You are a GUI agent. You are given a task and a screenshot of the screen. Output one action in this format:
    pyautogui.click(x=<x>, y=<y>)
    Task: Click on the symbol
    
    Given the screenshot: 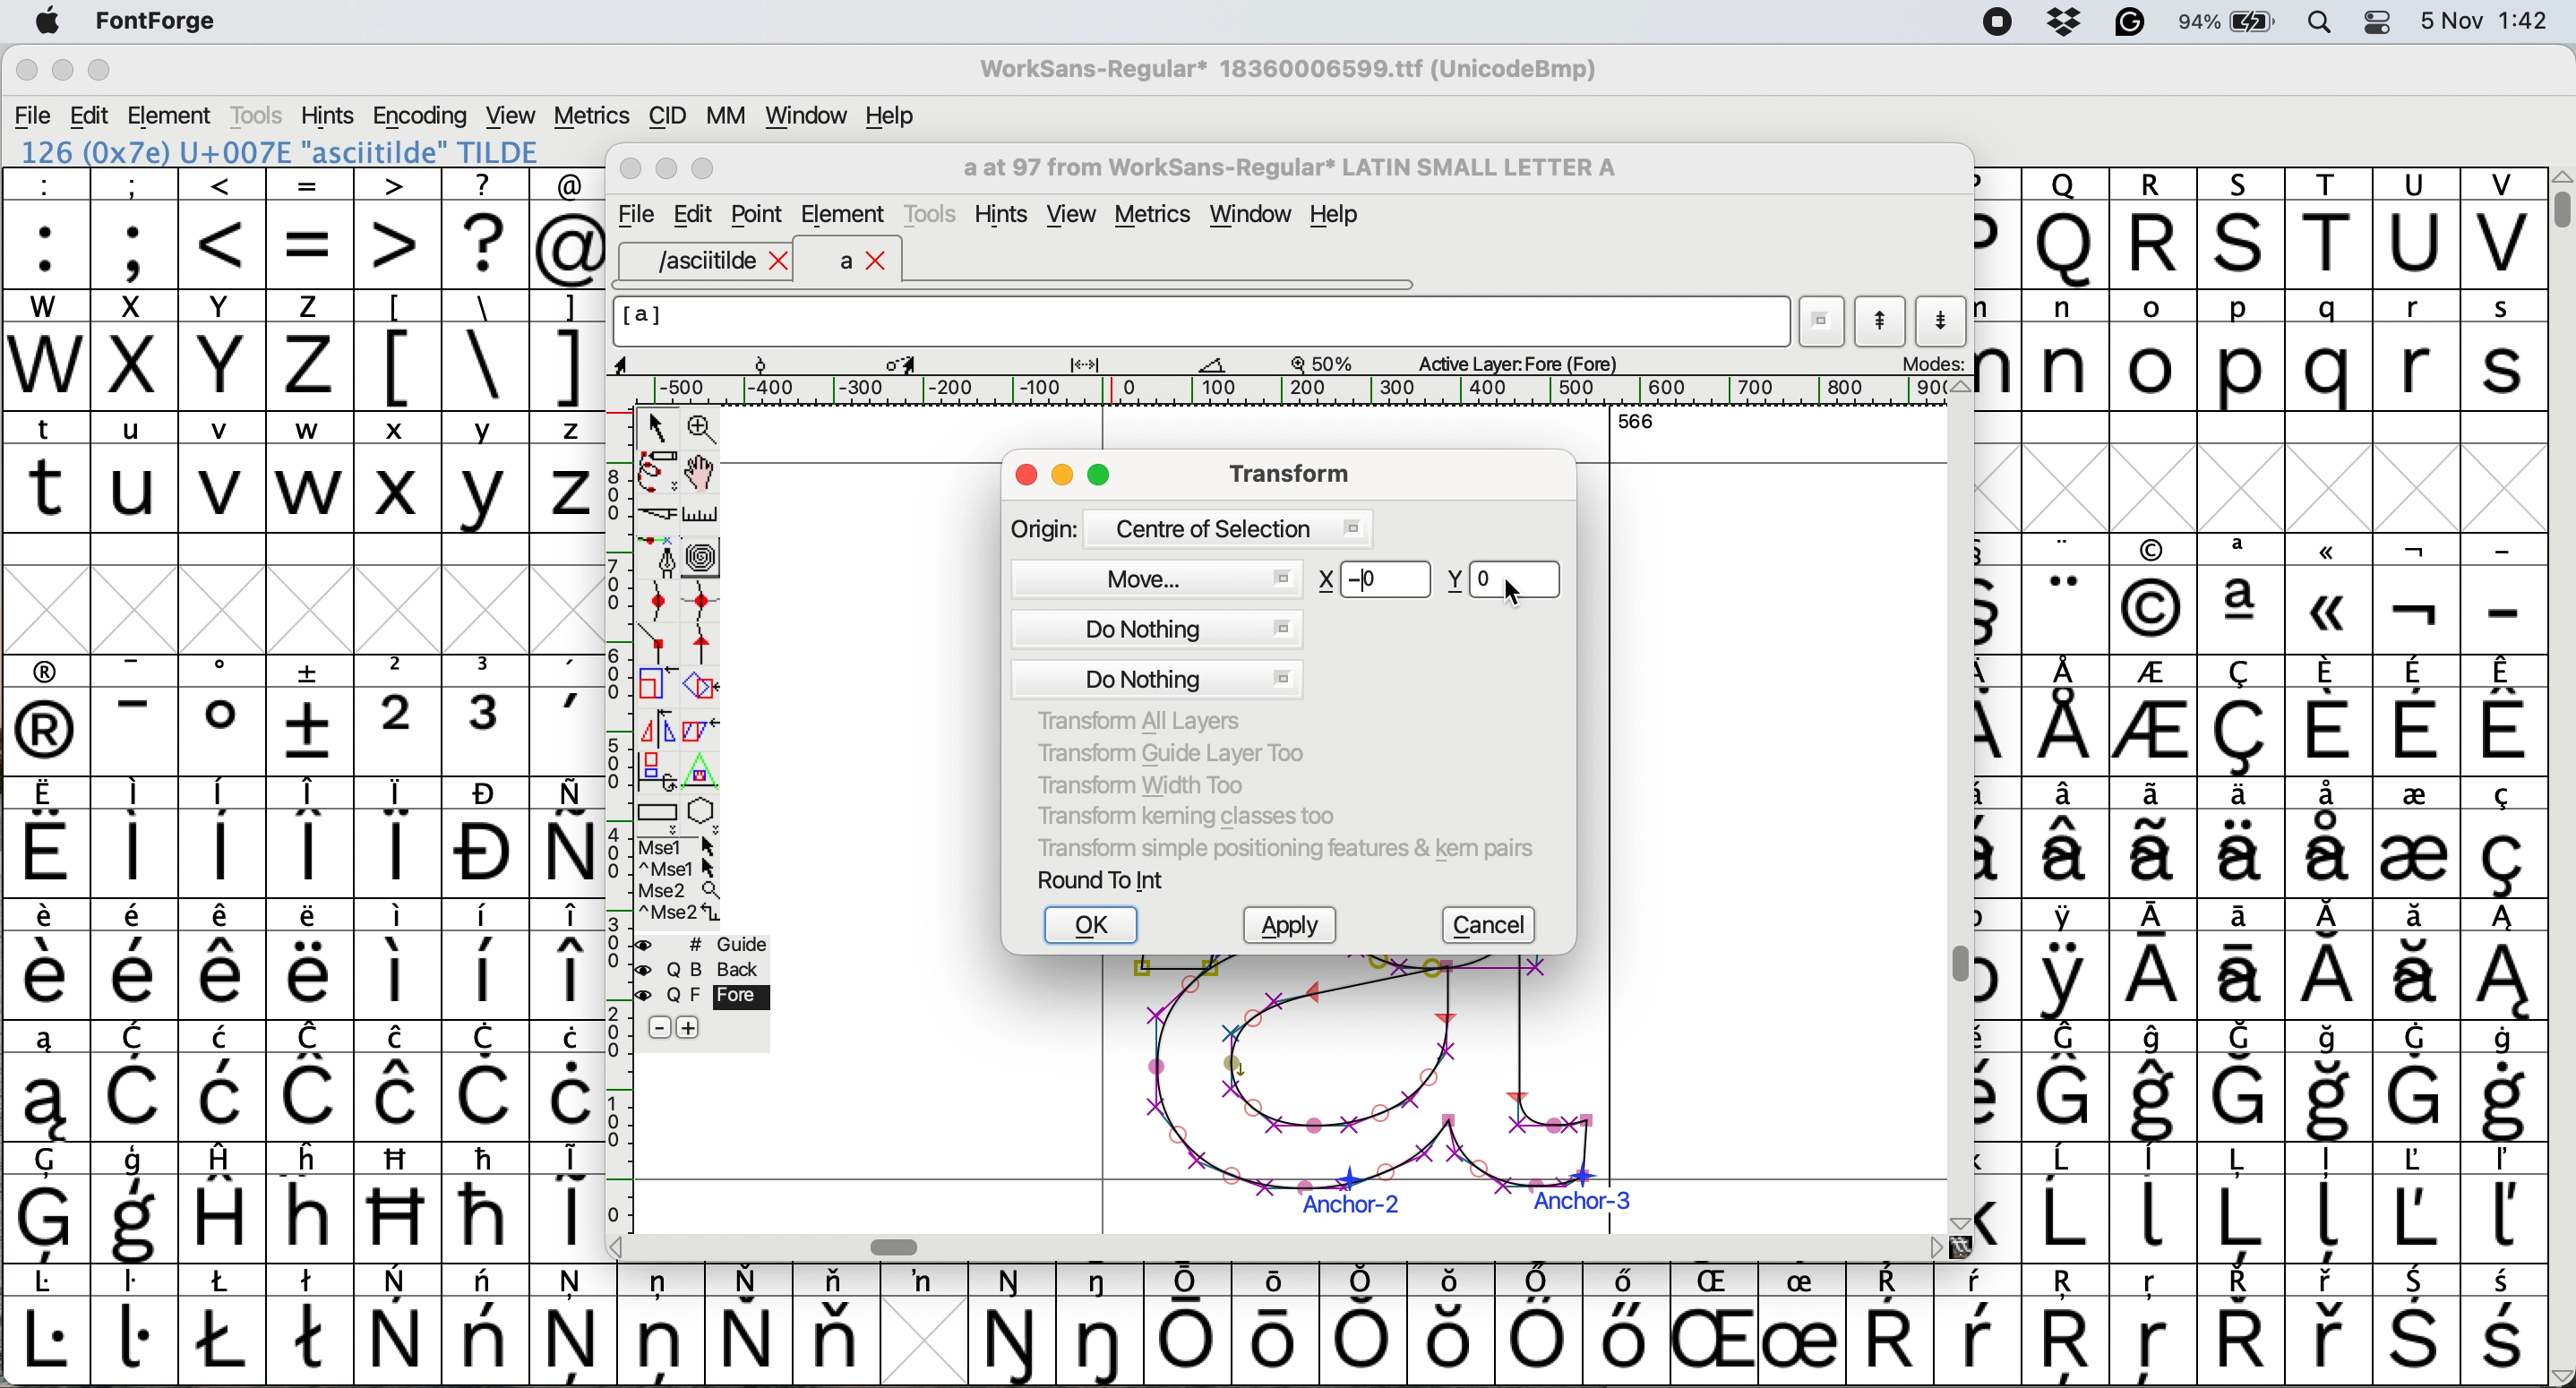 What is the action you would take?
    pyautogui.click(x=2157, y=838)
    